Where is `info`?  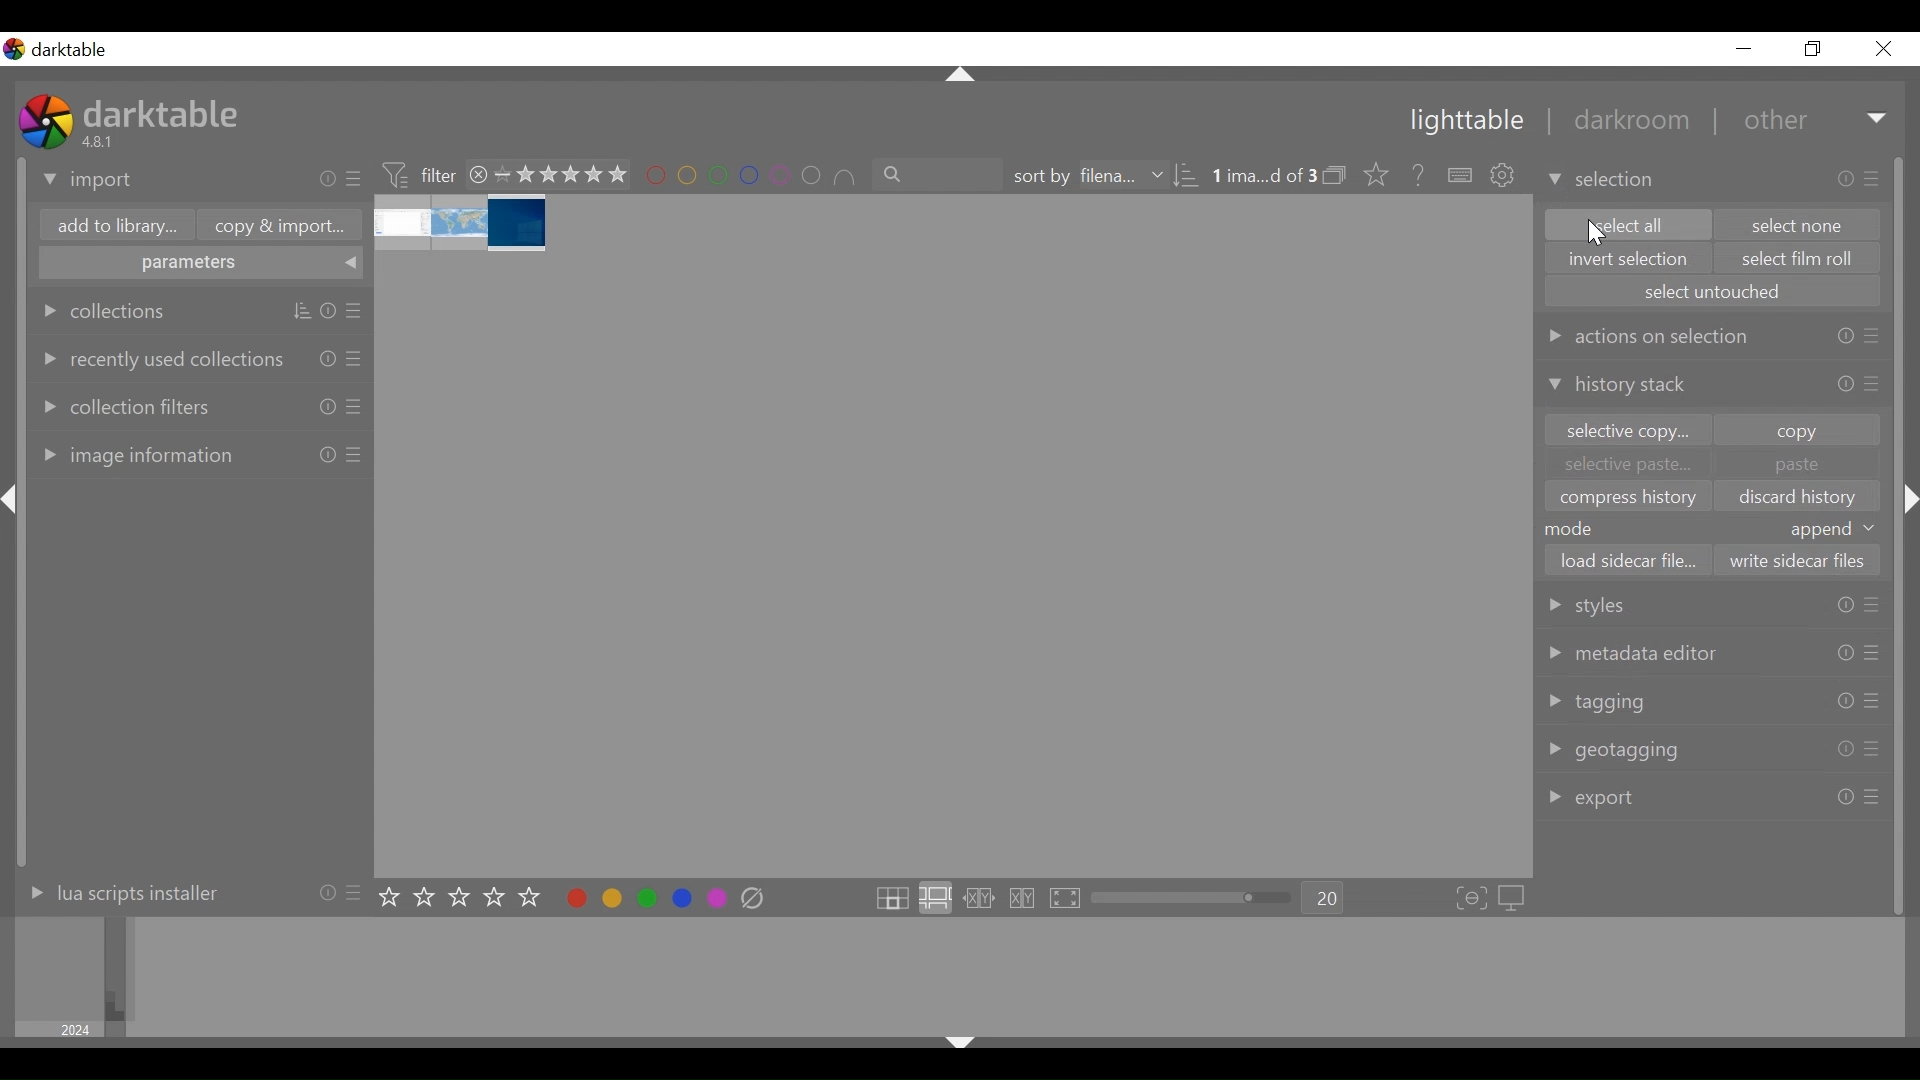 info is located at coordinates (328, 179).